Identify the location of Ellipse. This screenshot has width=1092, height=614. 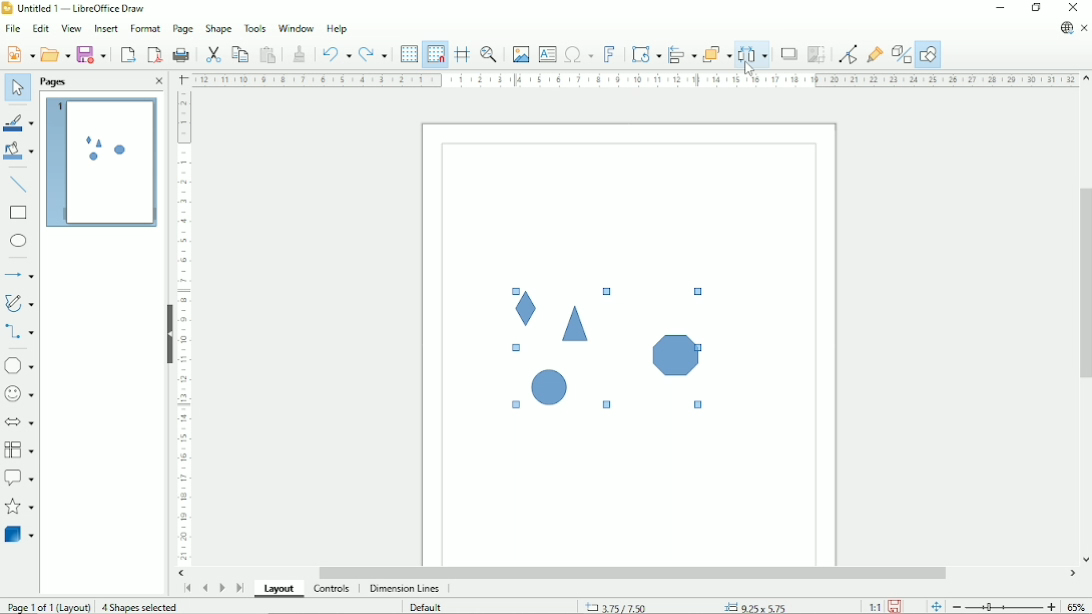
(19, 241).